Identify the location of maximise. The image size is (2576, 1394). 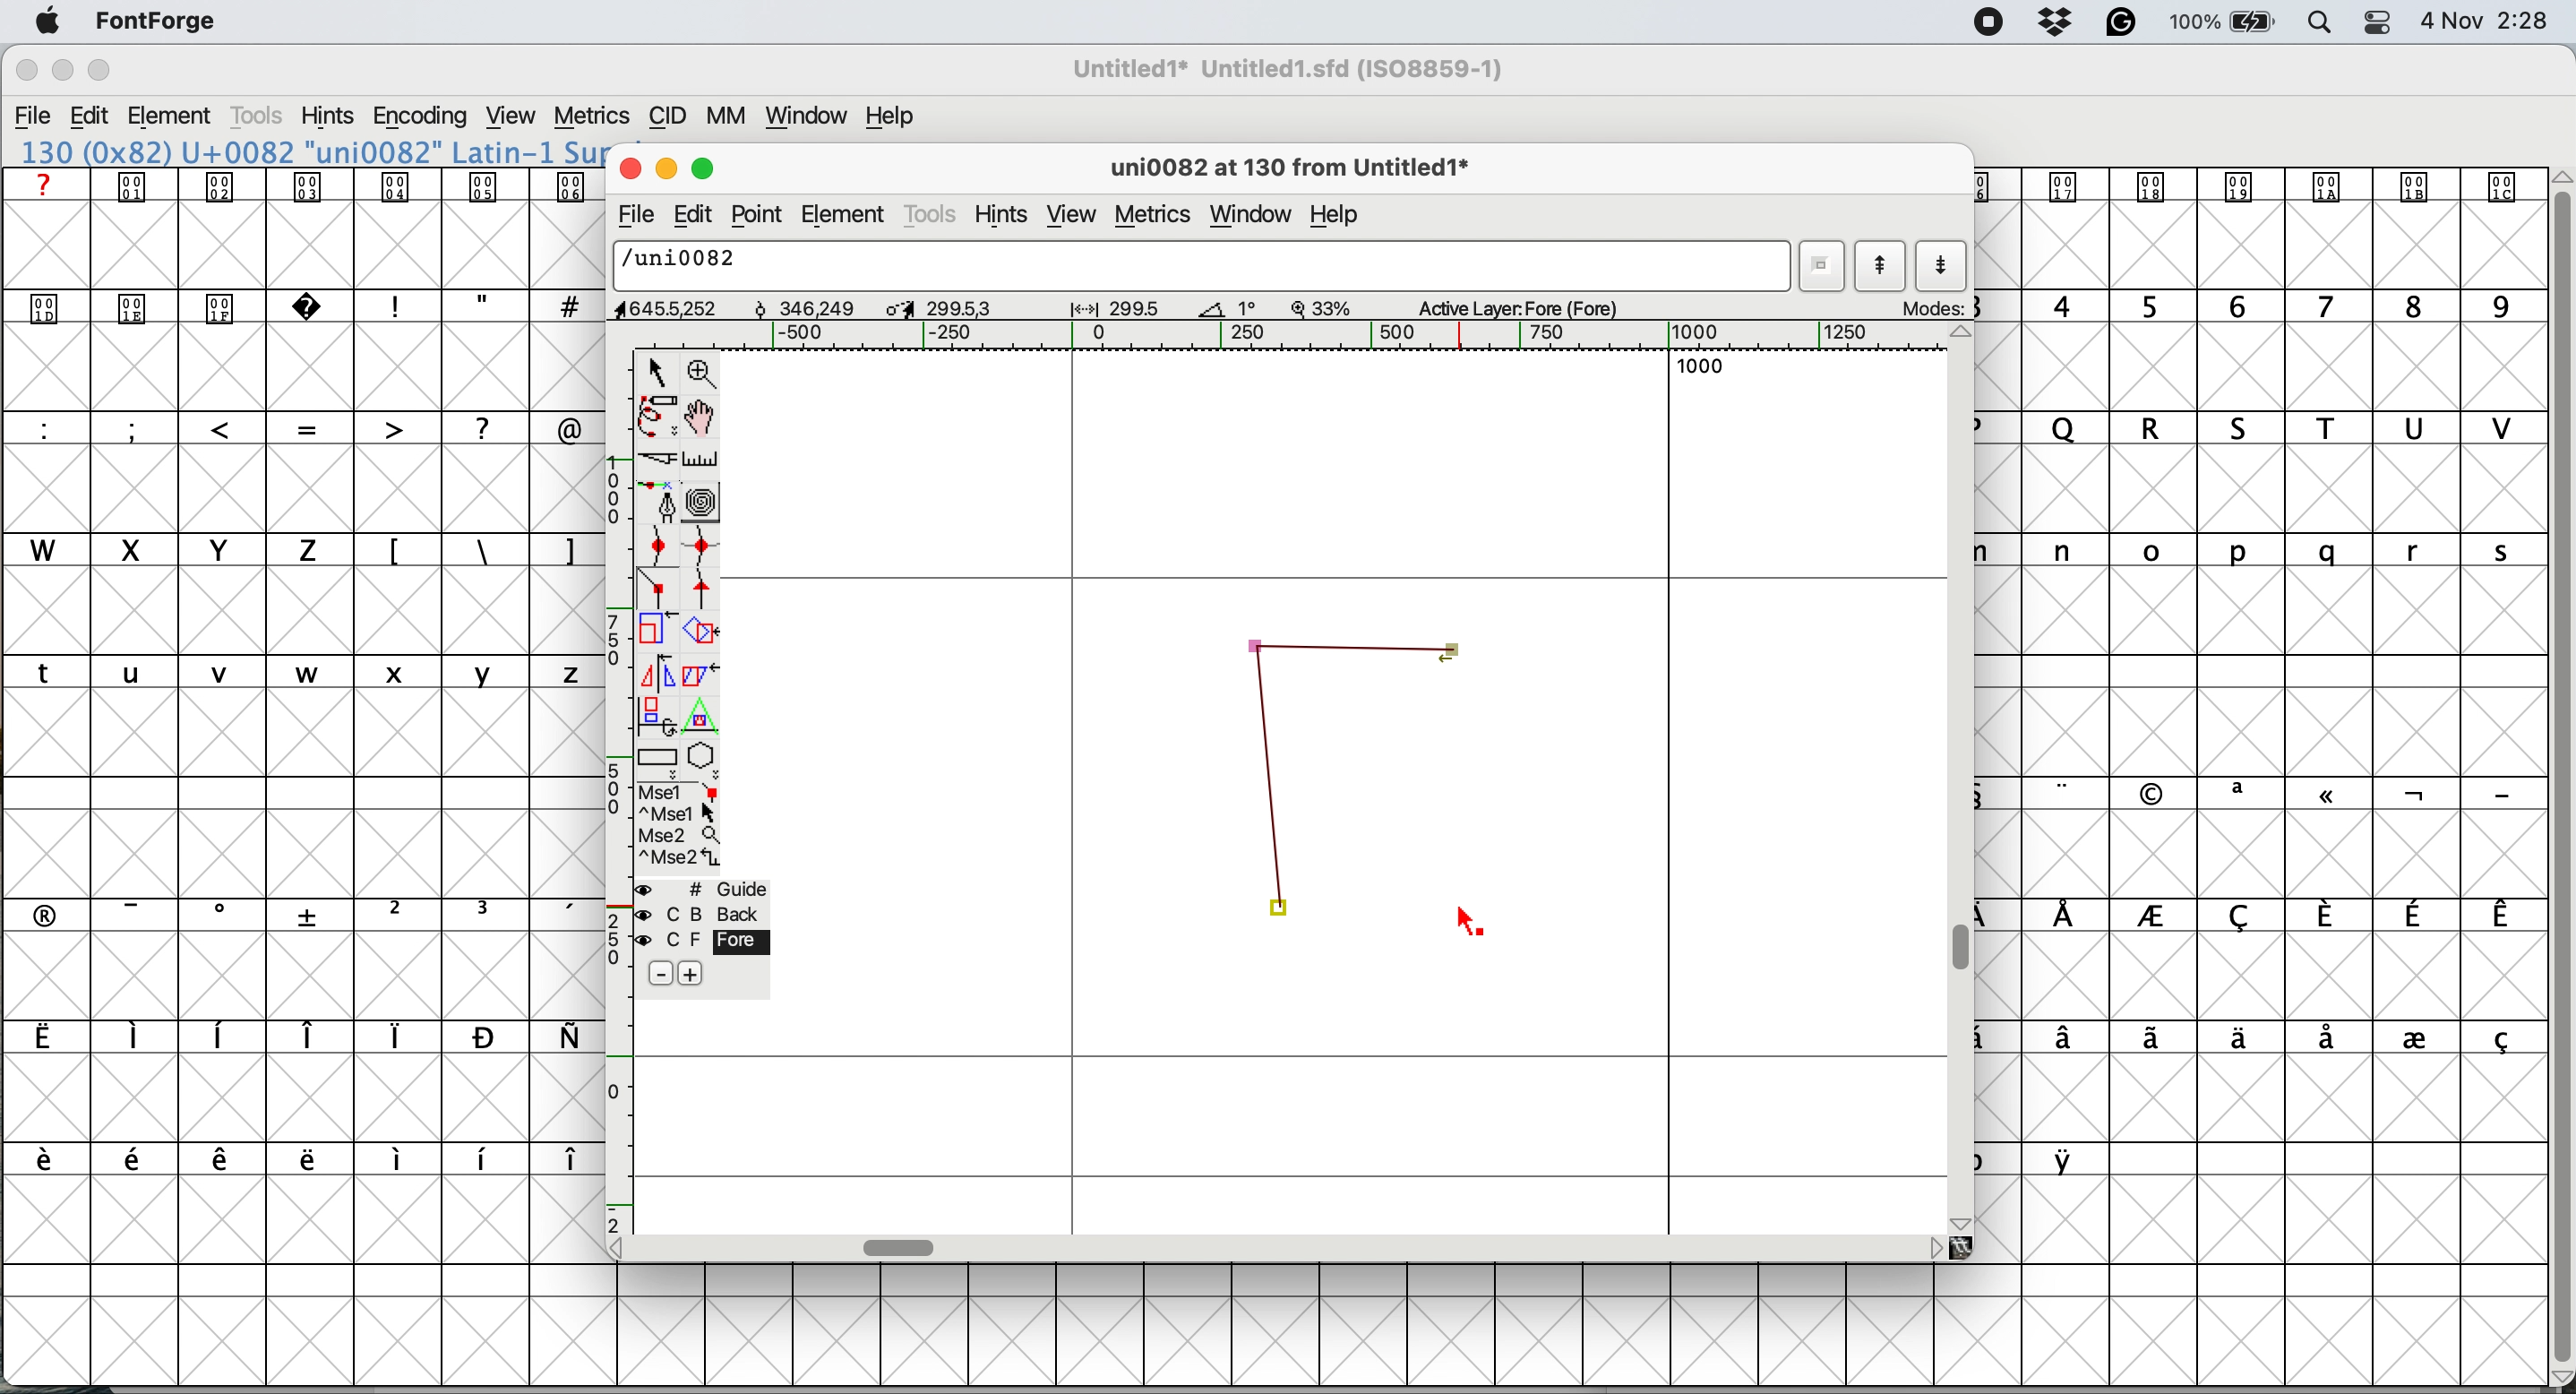
(101, 70).